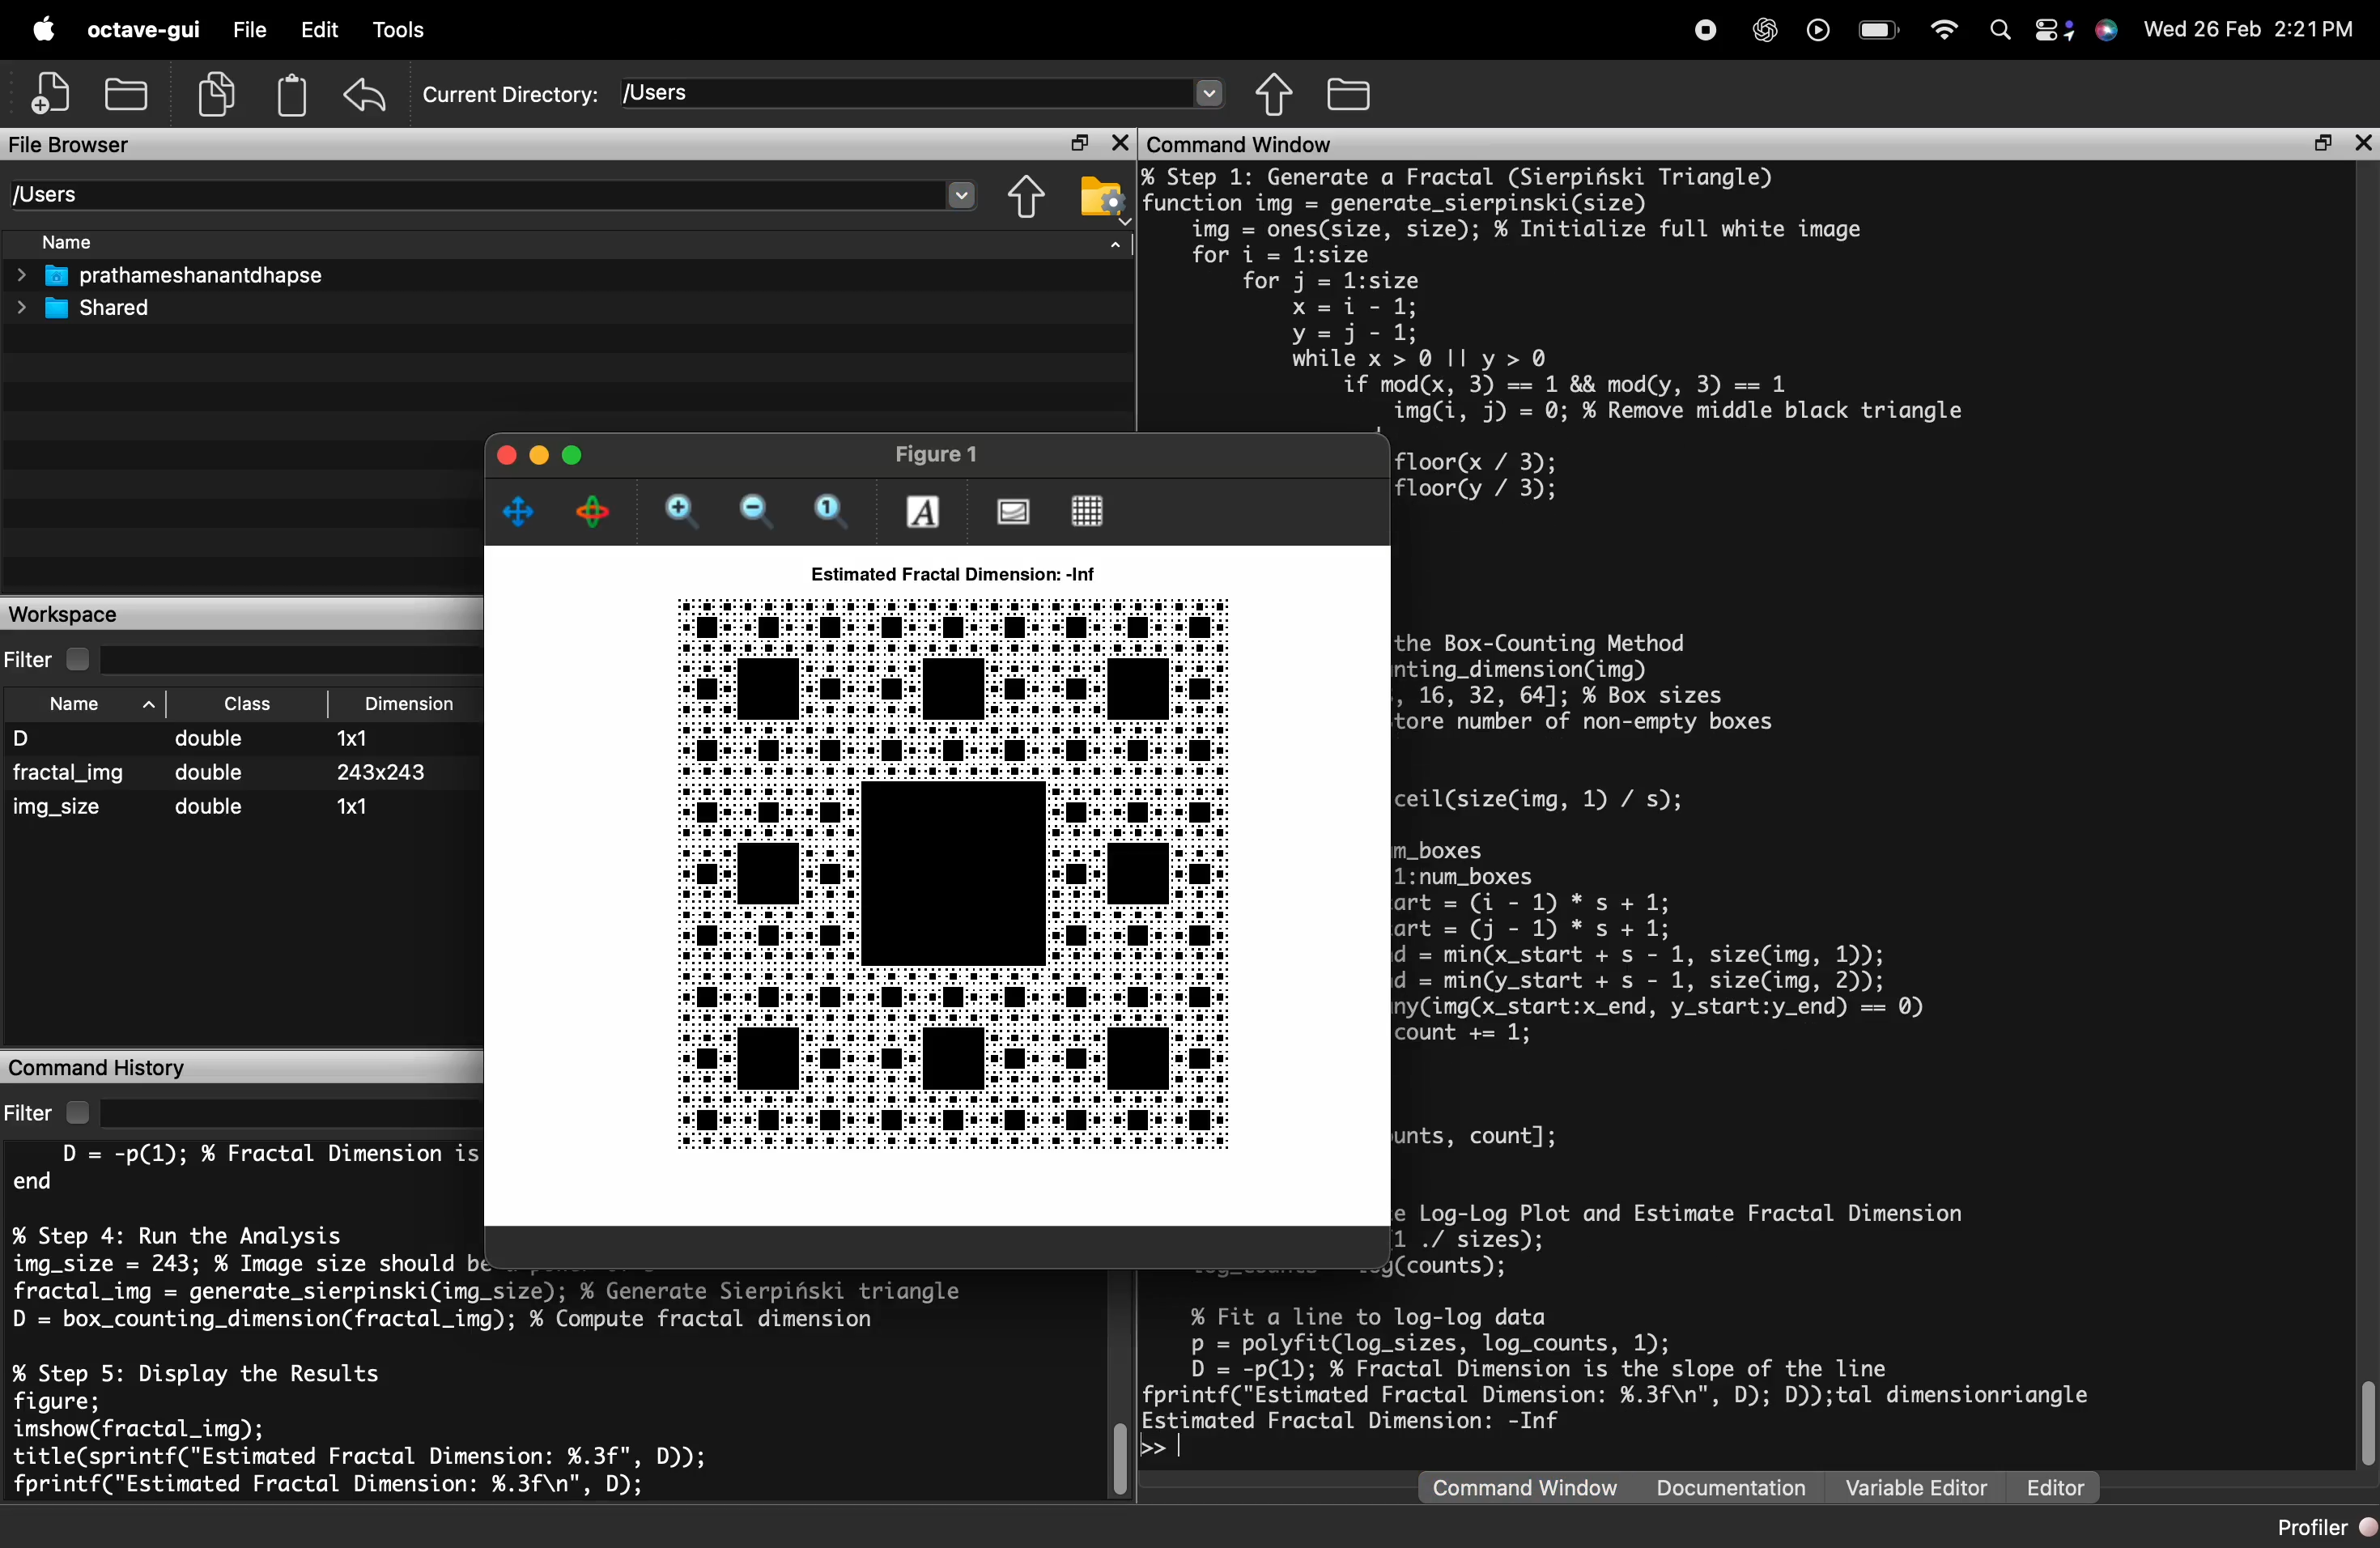  Describe the element at coordinates (582, 457) in the screenshot. I see `minimize` at that location.